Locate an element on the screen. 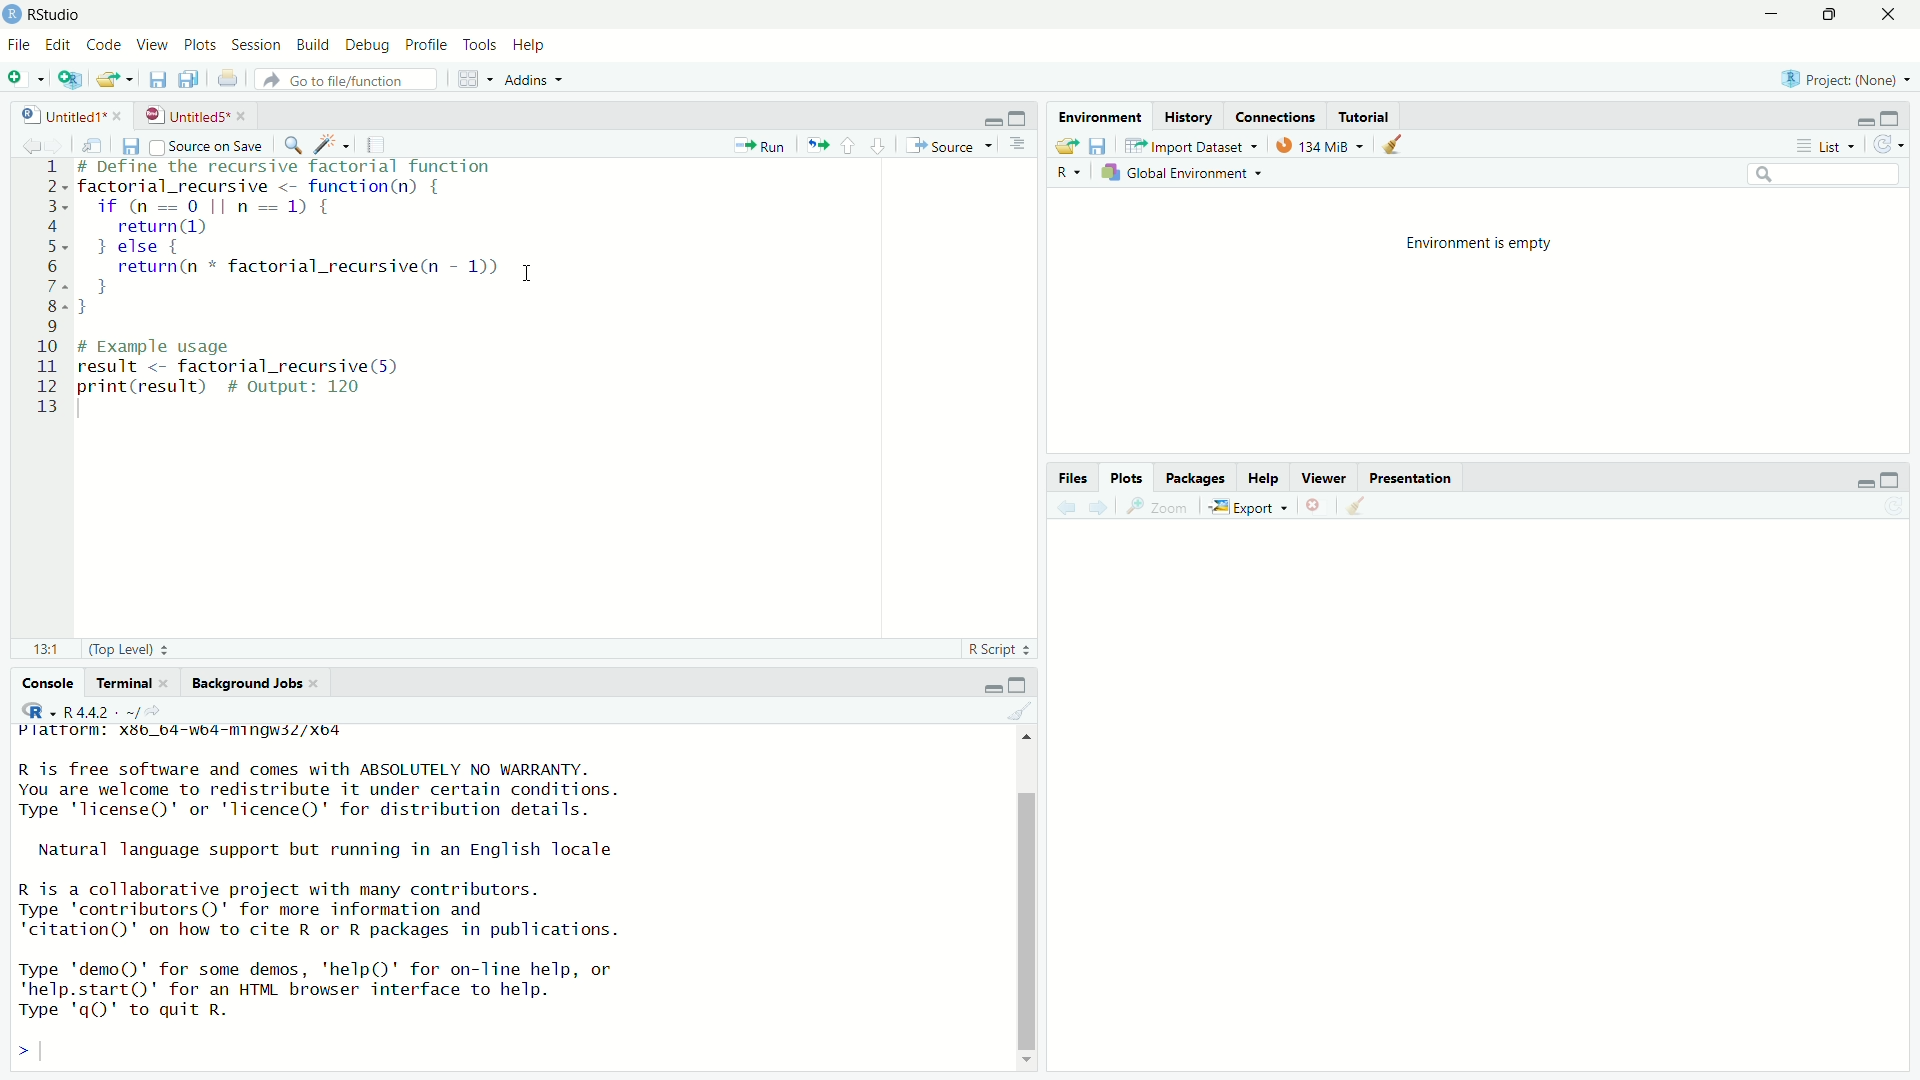  Search bar is located at coordinates (1830, 177).